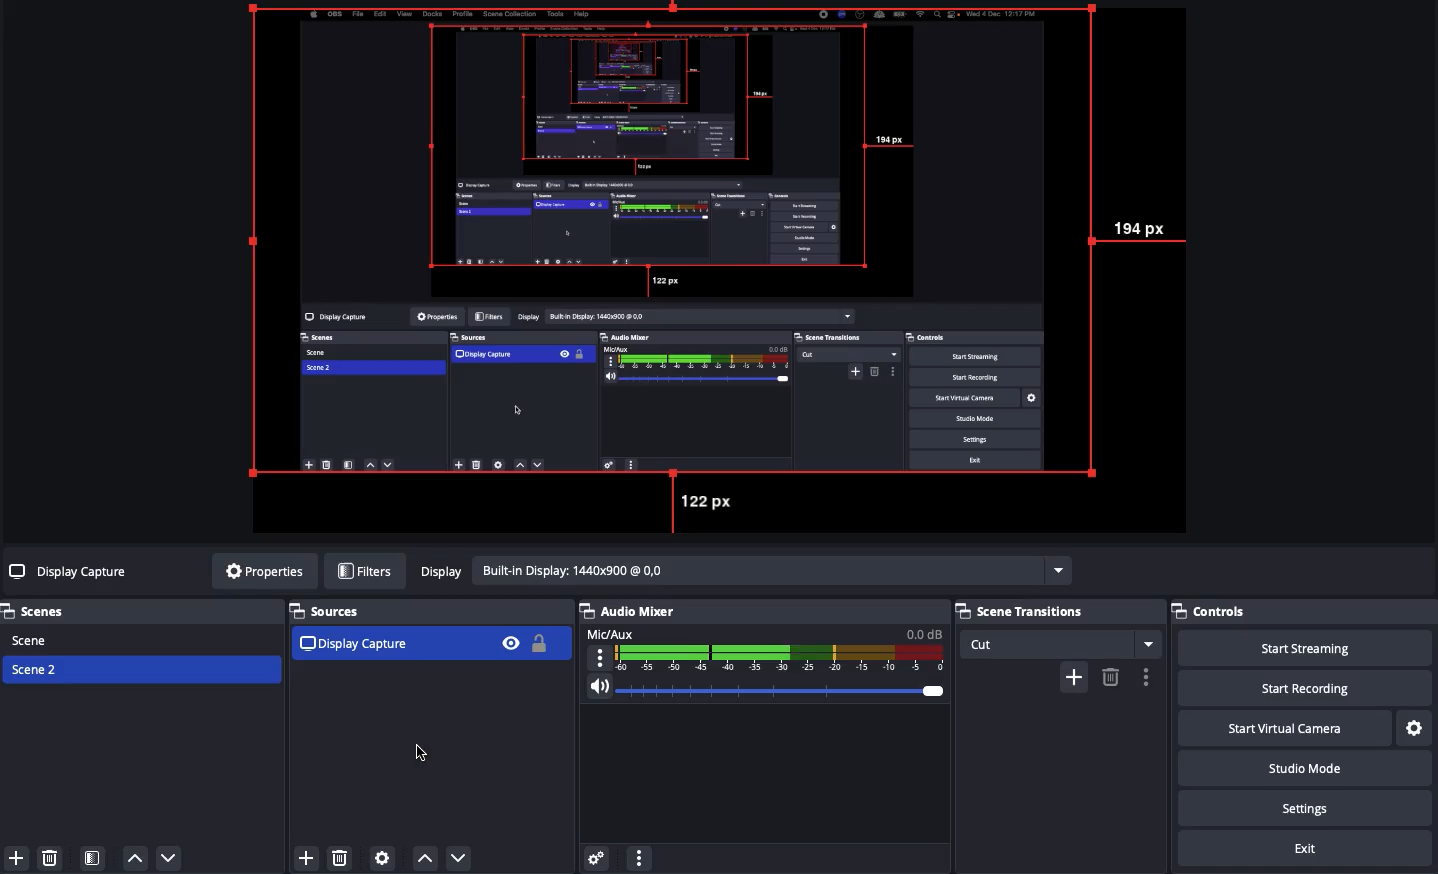  What do you see at coordinates (36, 668) in the screenshot?
I see `Scene 2` at bounding box center [36, 668].